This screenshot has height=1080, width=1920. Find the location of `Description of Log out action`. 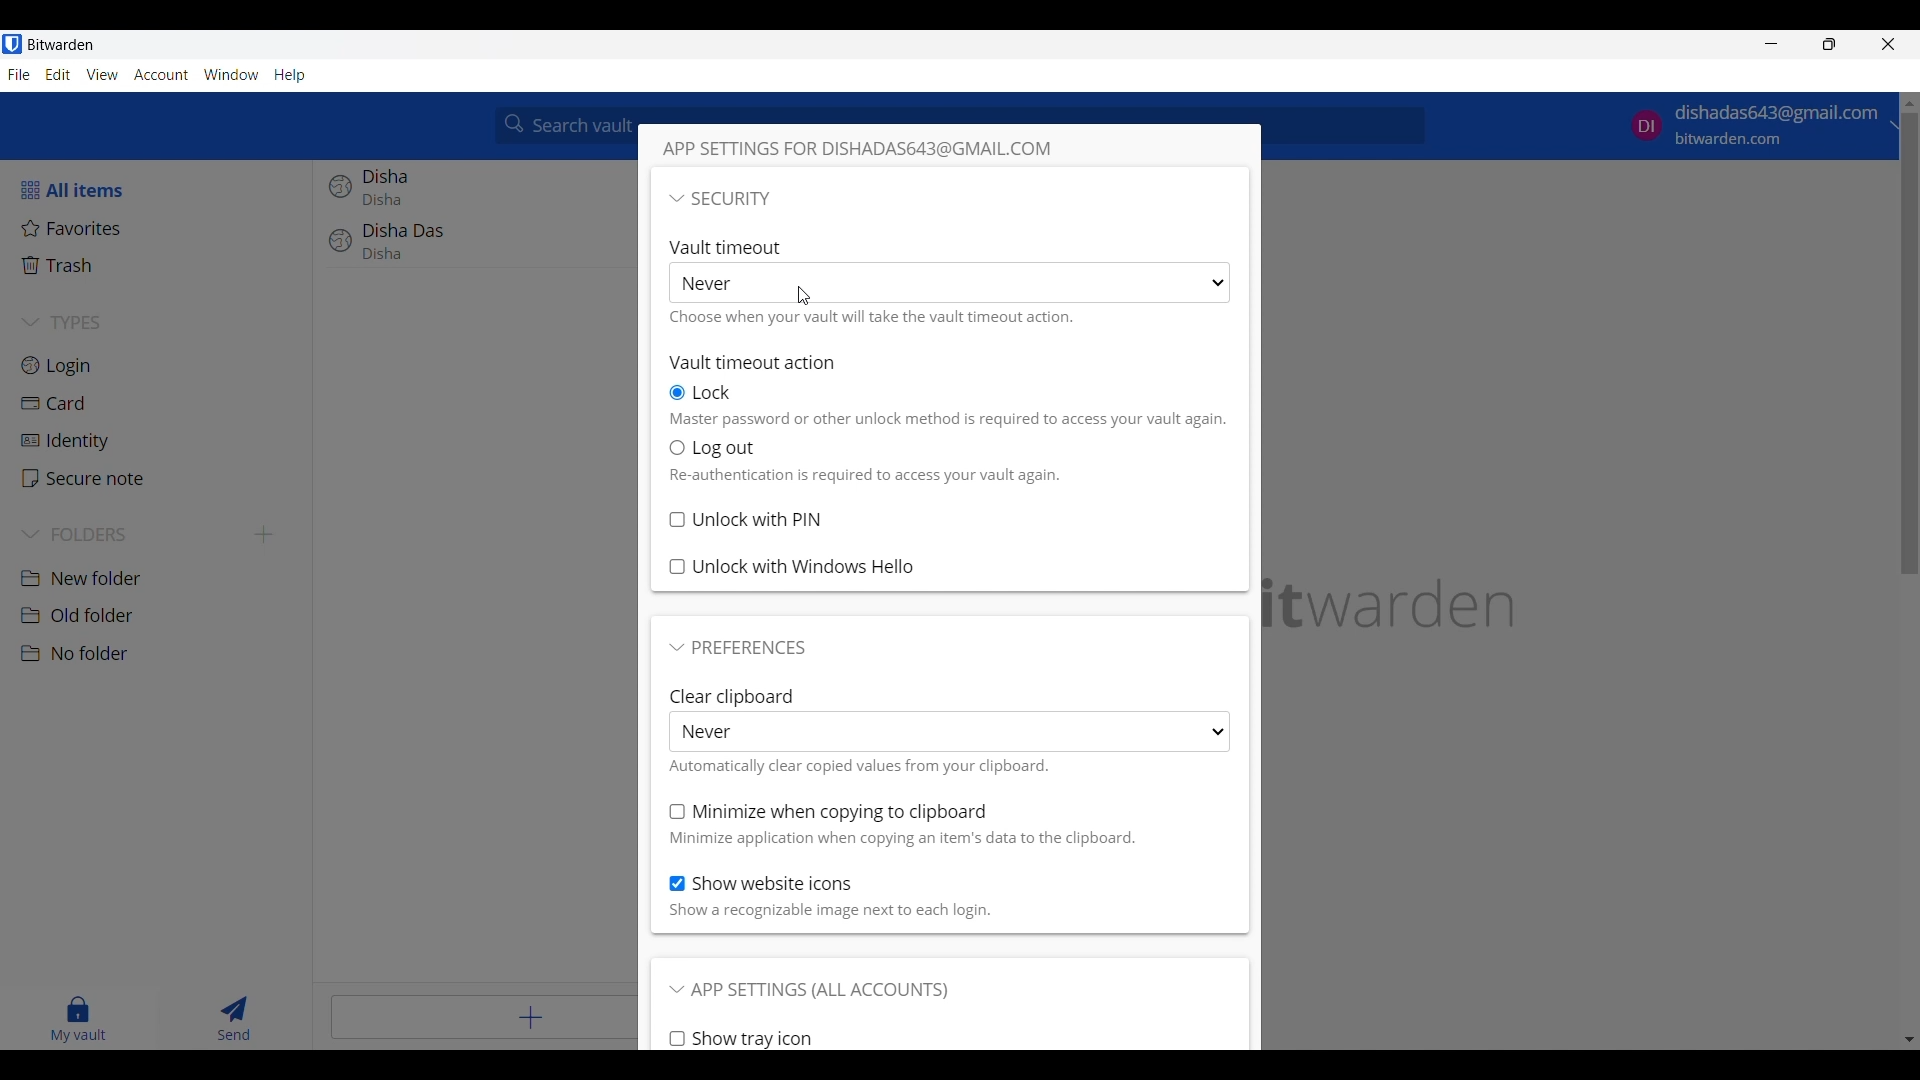

Description of Log out action is located at coordinates (870, 476).